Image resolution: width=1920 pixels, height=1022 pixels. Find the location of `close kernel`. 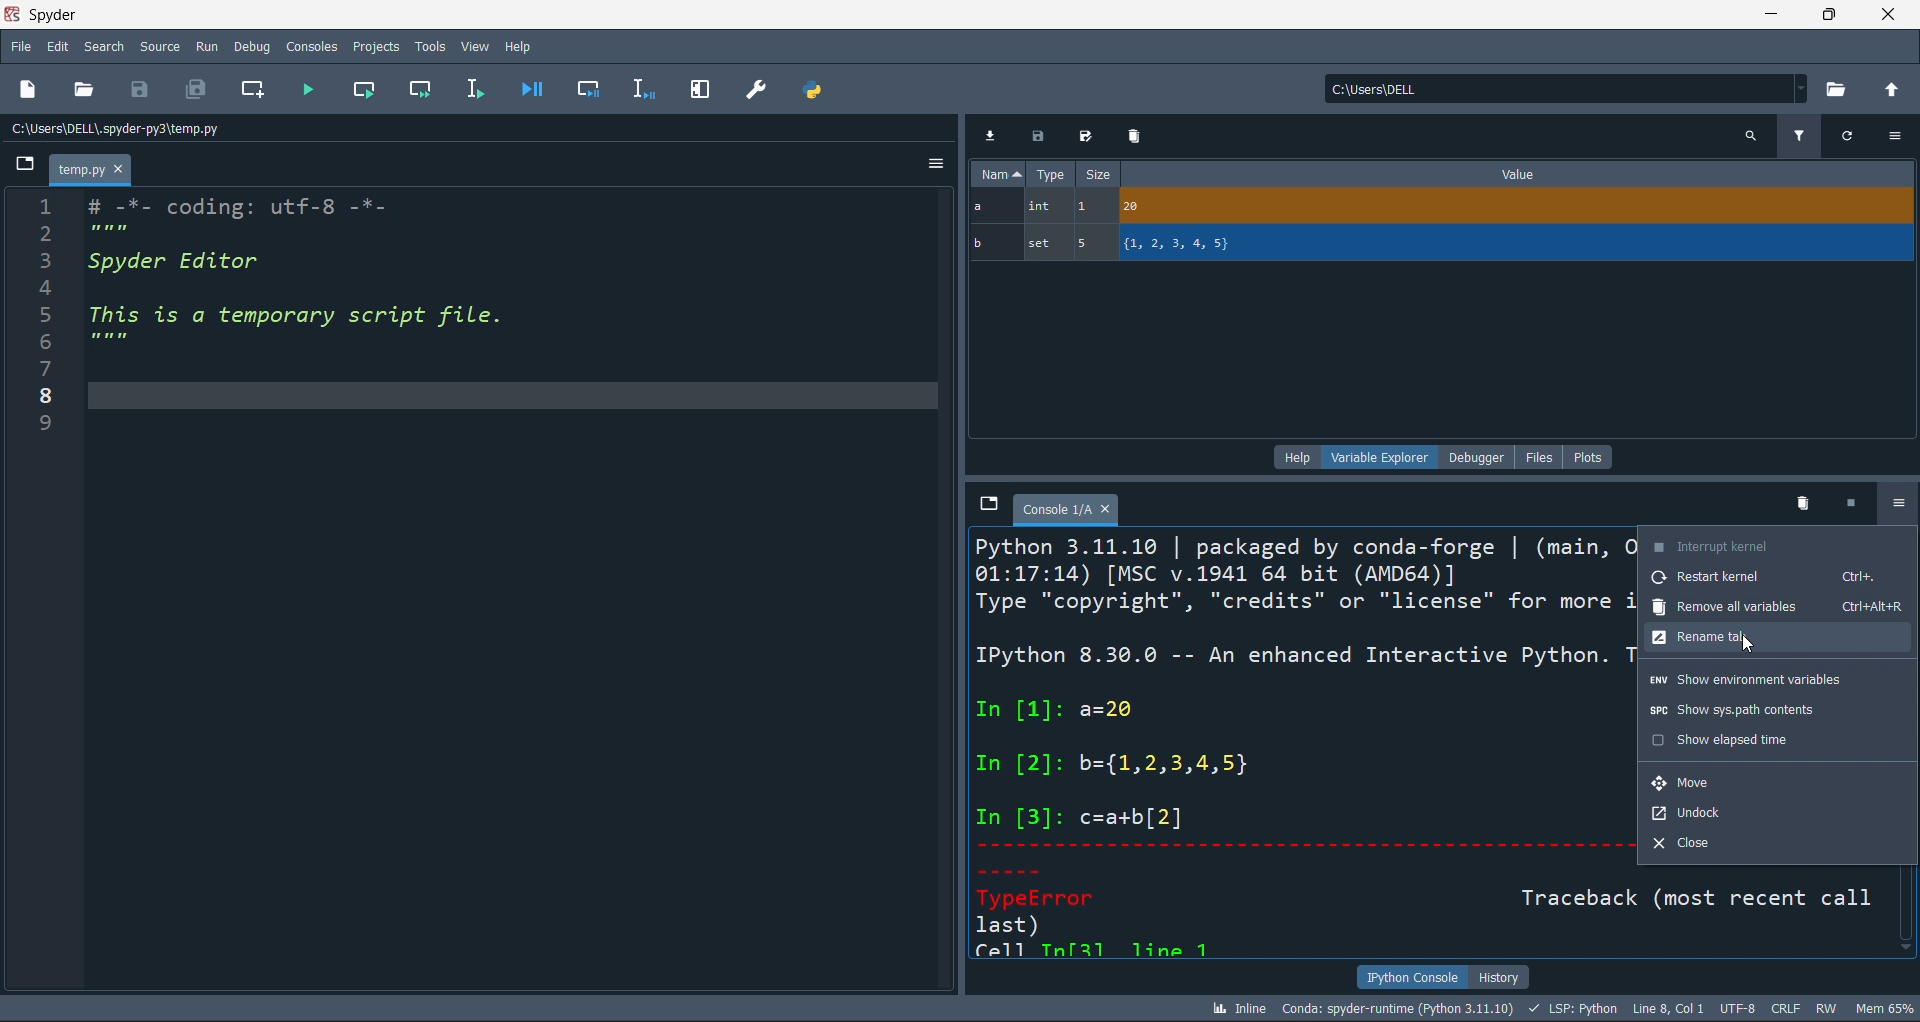

close kernel is located at coordinates (1845, 504).